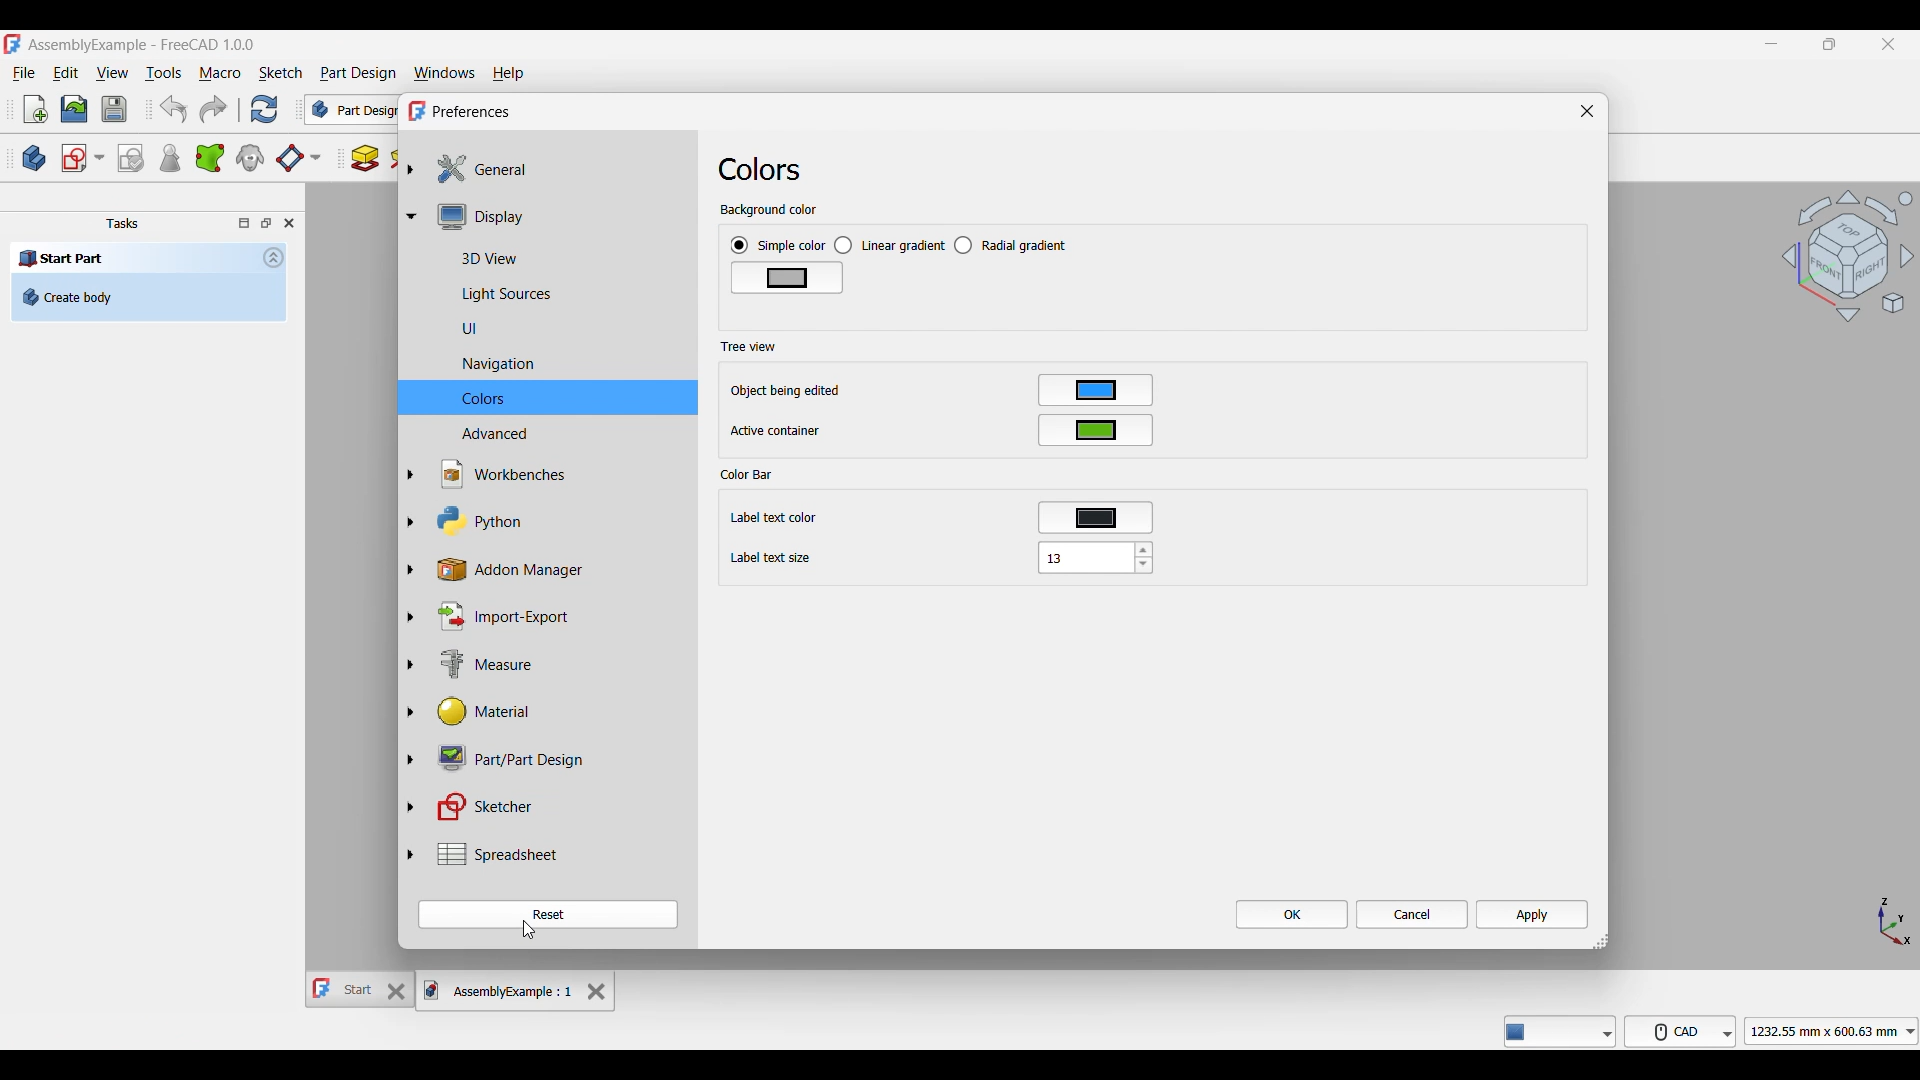  Describe the element at coordinates (1847, 255) in the screenshot. I see `Canvas navigation` at that location.